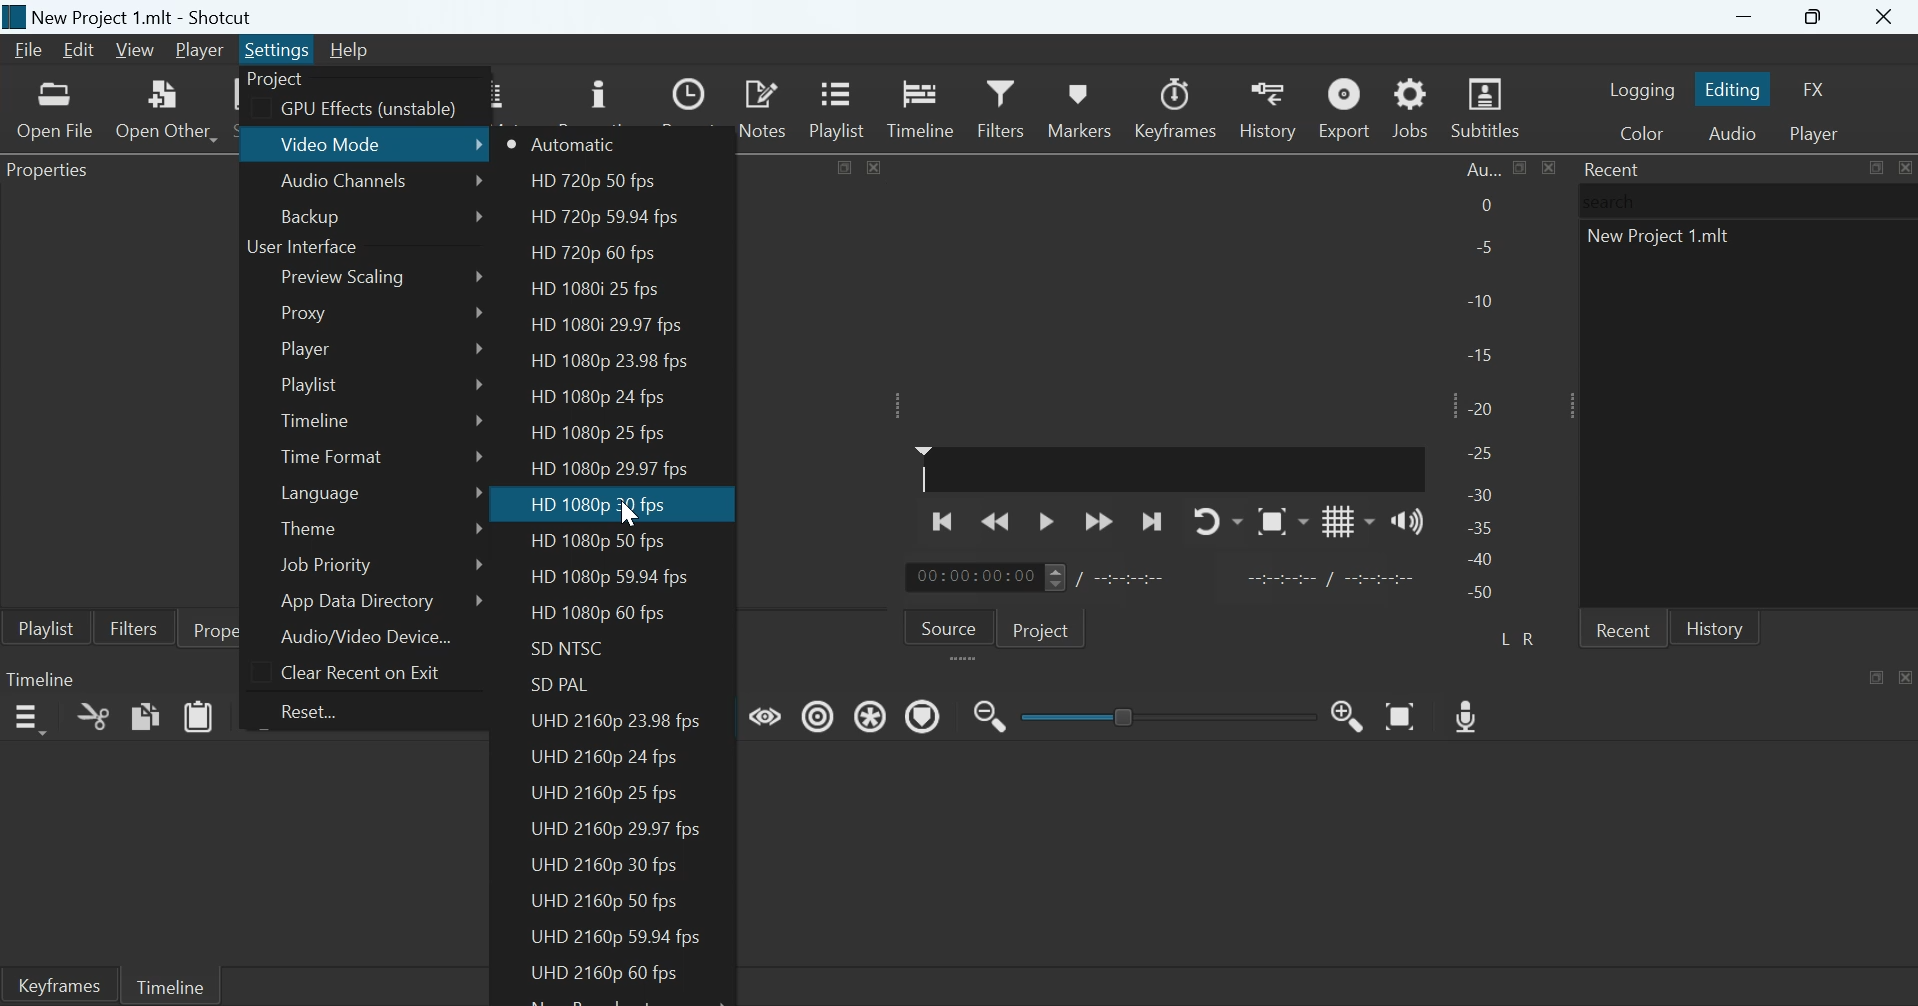  I want to click on Automatic, so click(576, 144).